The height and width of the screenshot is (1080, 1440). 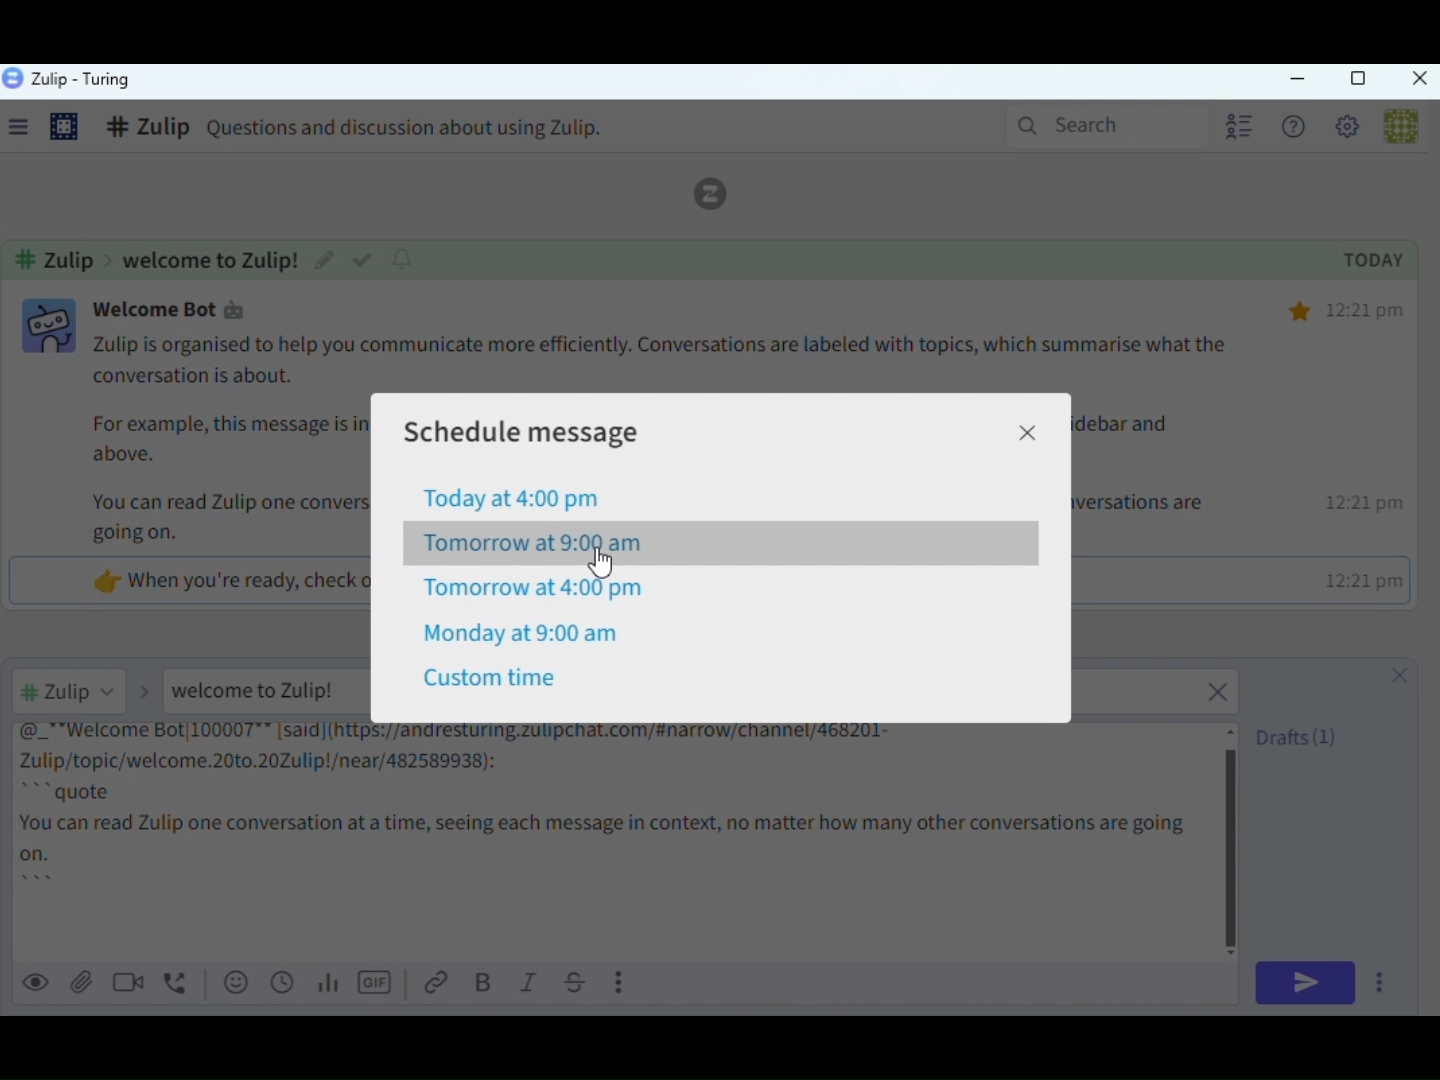 I want to click on vertical scroll bar, so click(x=1431, y=537).